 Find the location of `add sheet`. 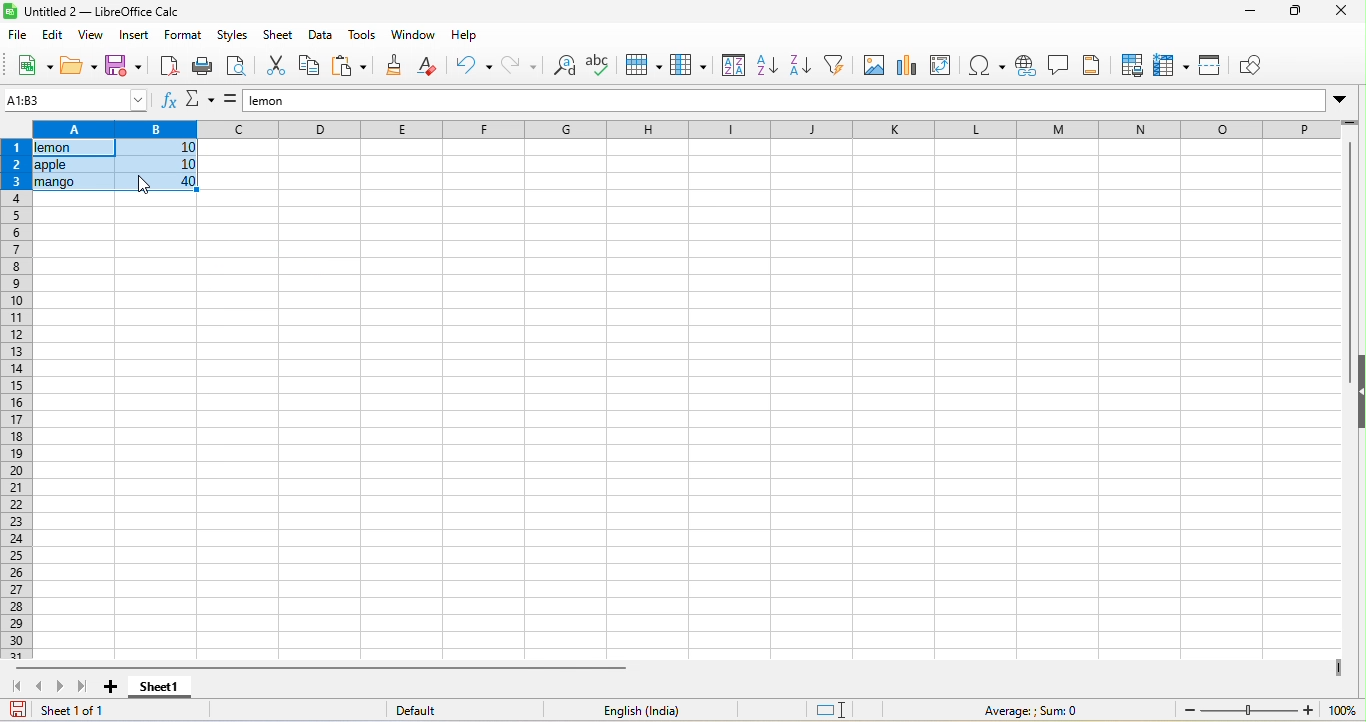

add sheet is located at coordinates (106, 689).